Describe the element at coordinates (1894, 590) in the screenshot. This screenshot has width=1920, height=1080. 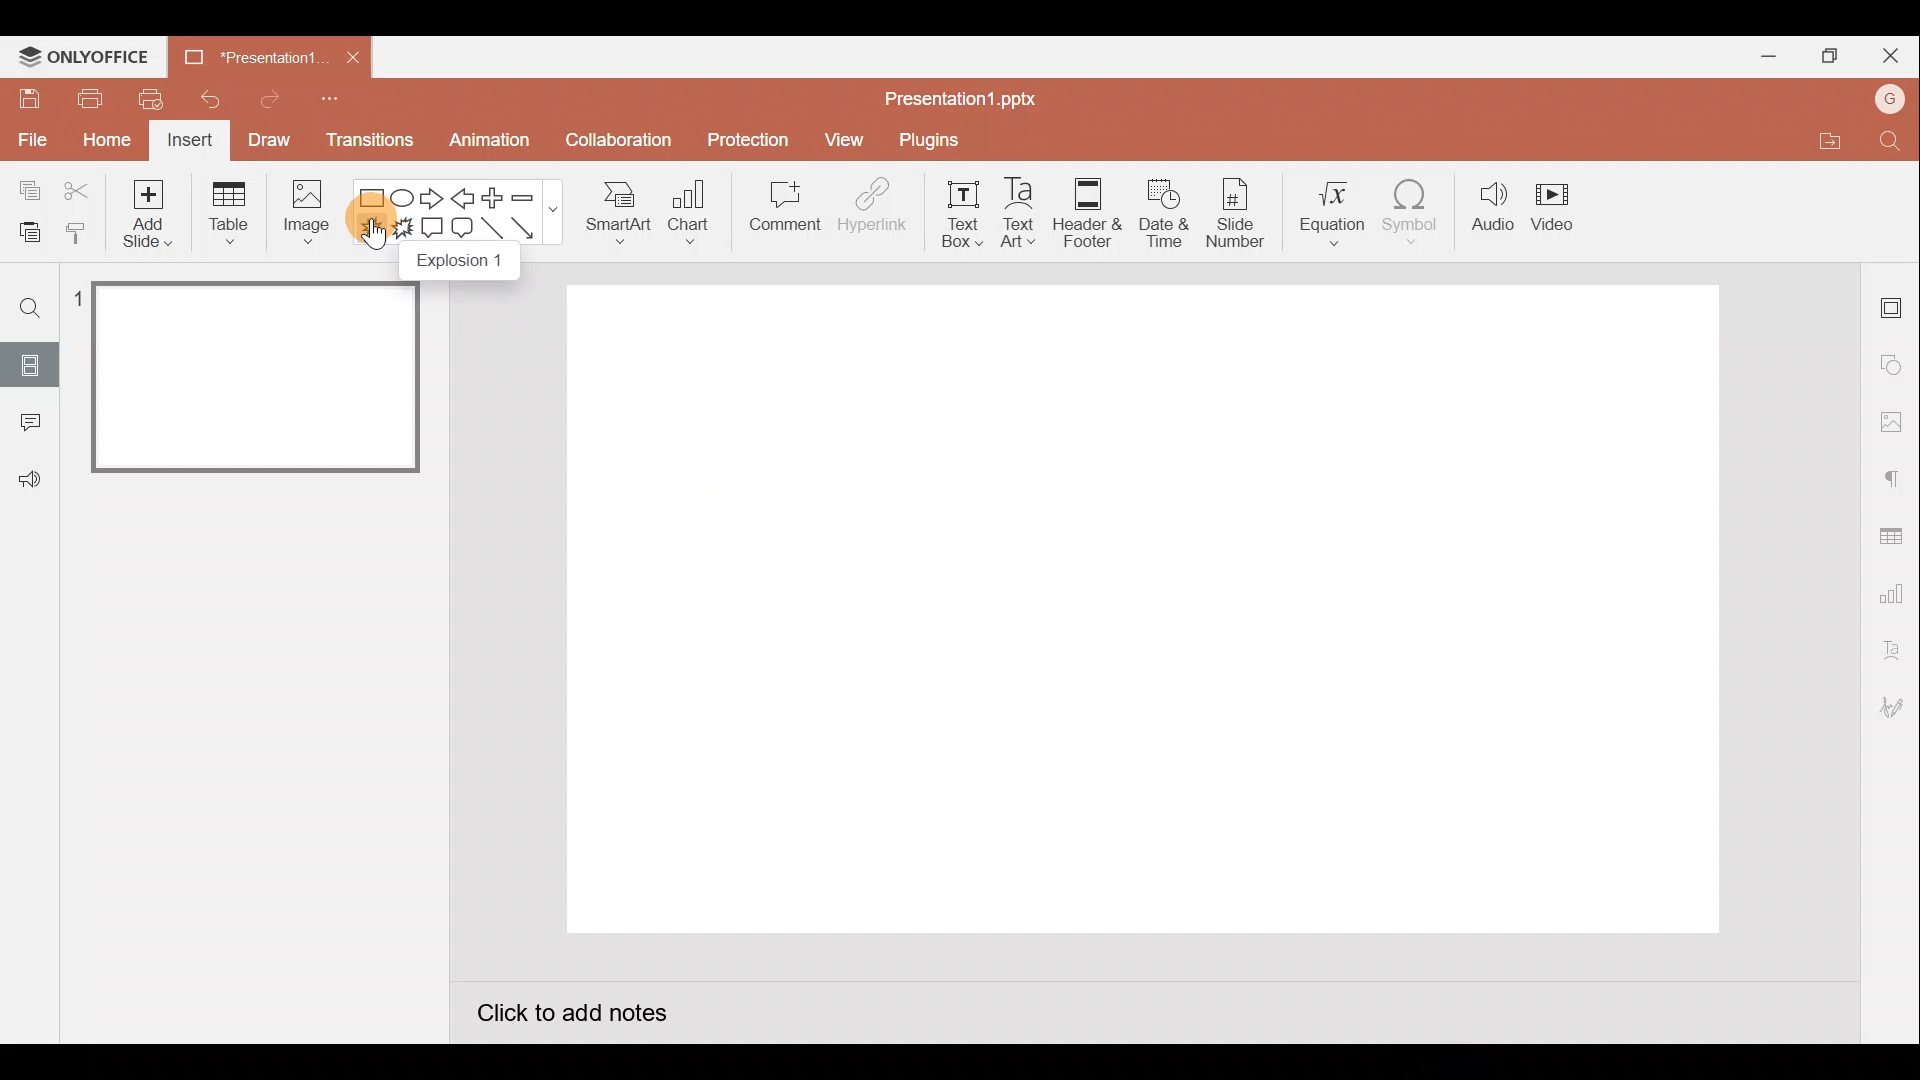
I see `Chart settings` at that location.